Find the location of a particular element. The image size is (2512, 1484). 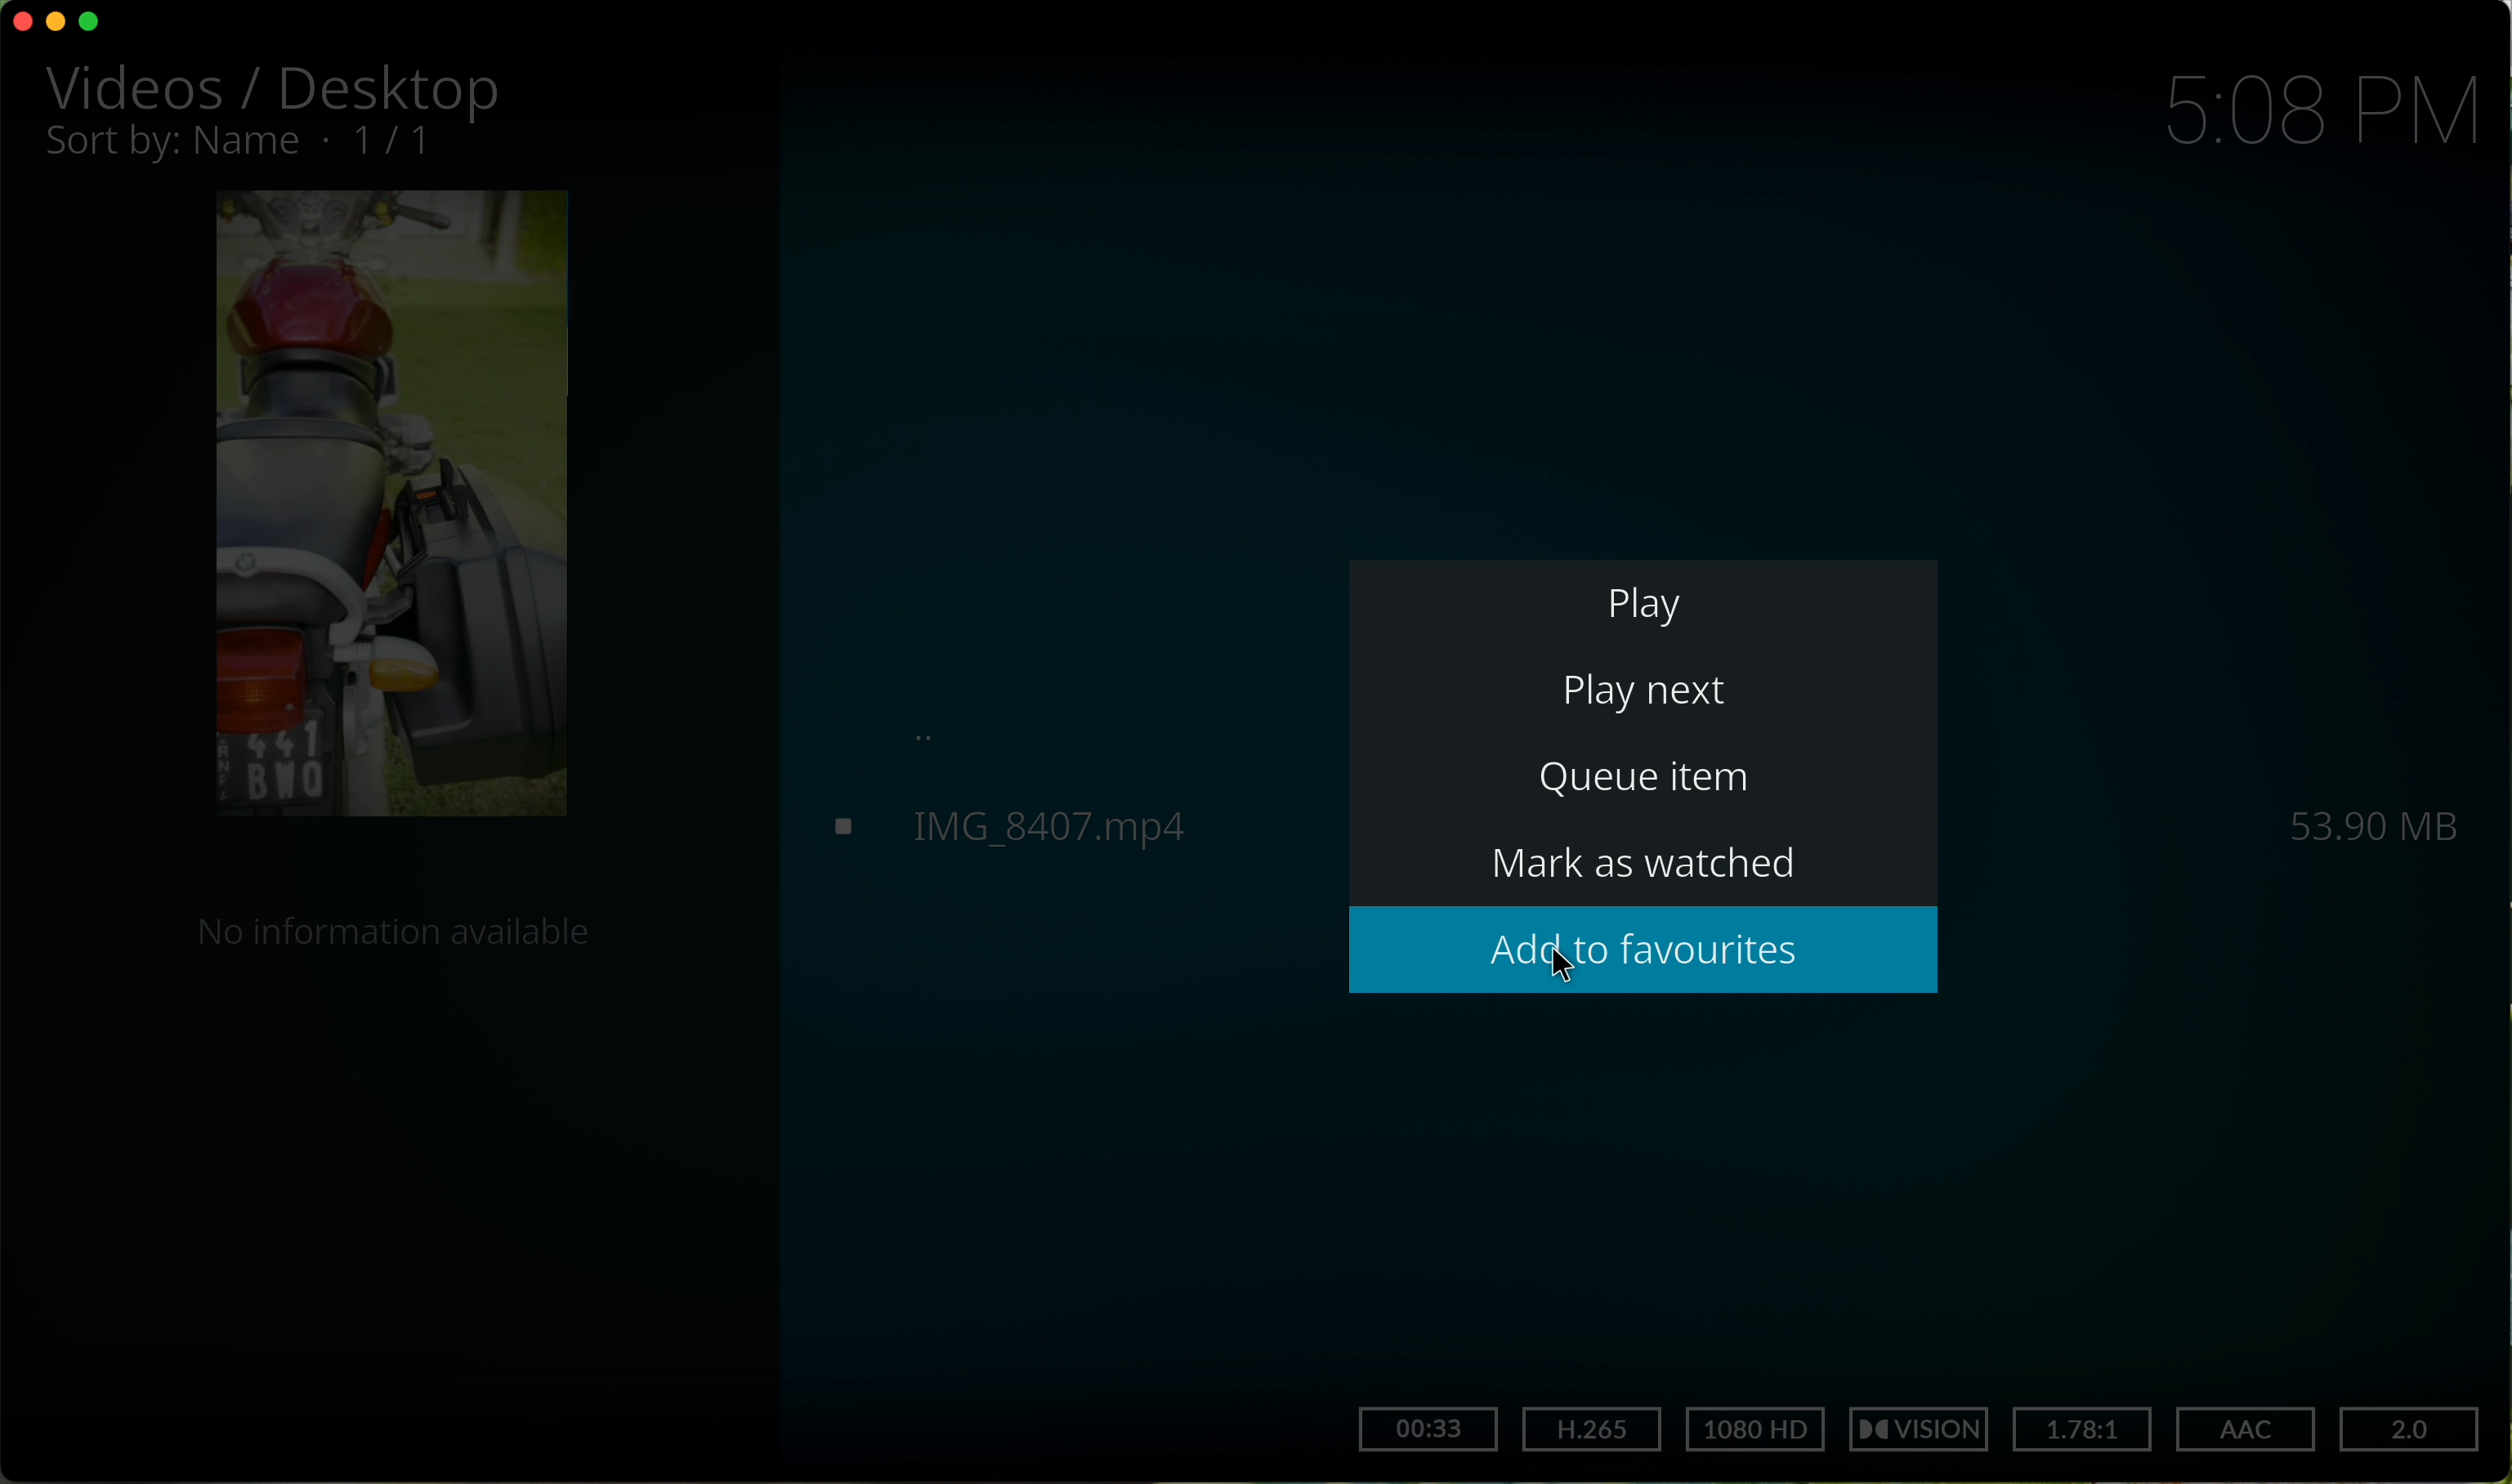

video preview is located at coordinates (389, 509).